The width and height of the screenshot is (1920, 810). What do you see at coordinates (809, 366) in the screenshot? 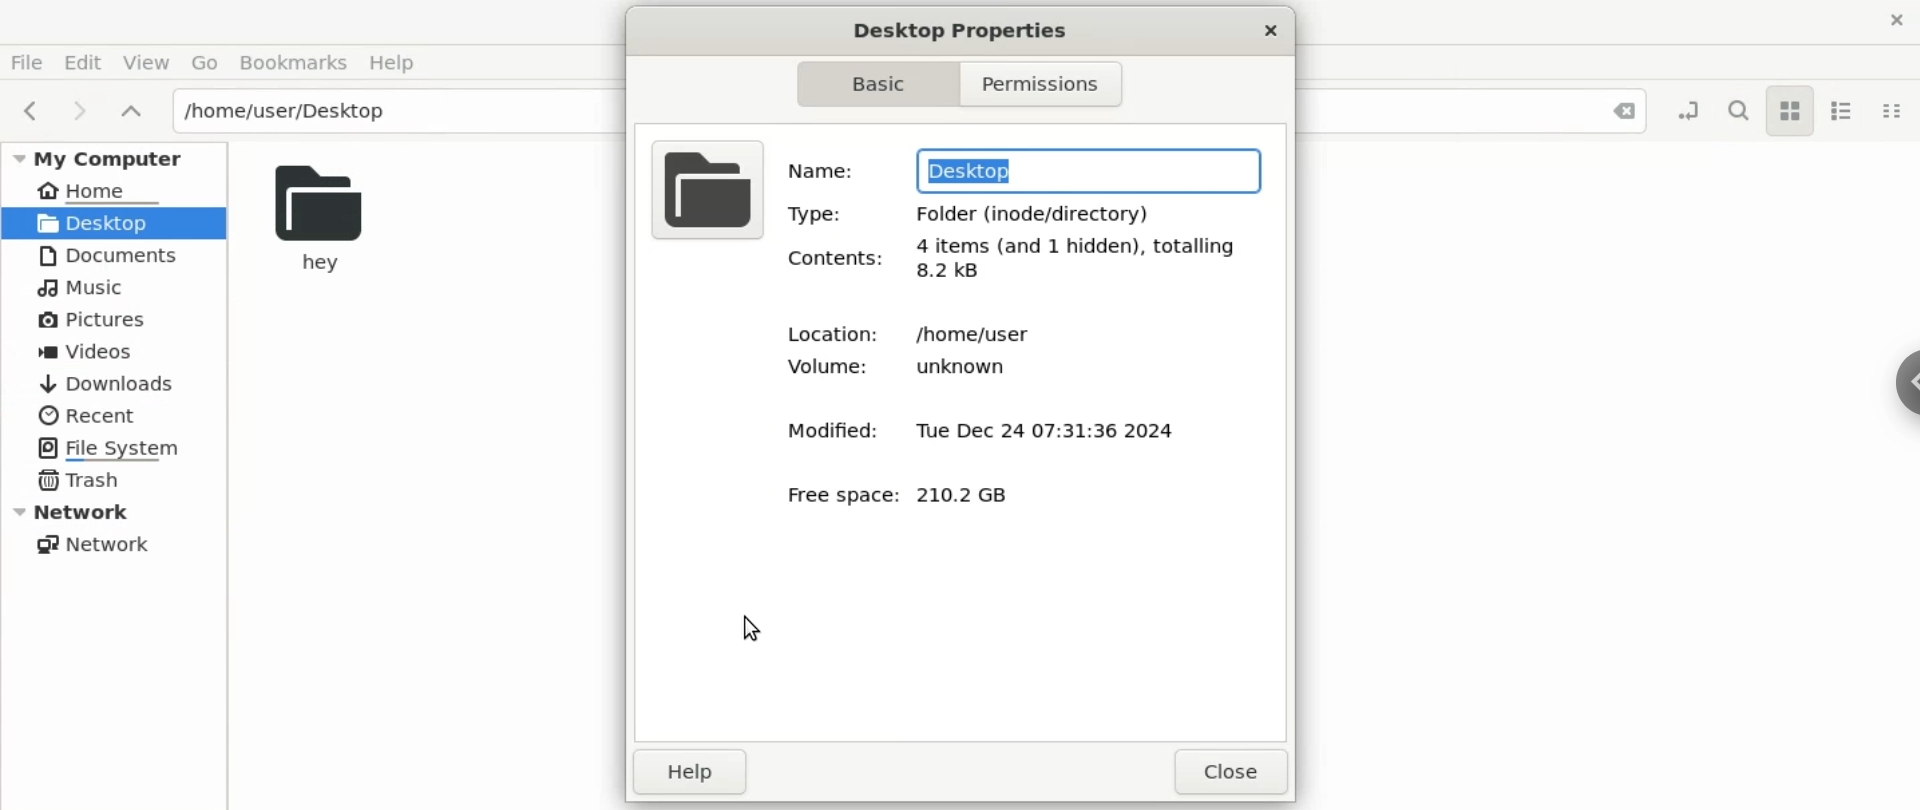
I see `volume` at bounding box center [809, 366].